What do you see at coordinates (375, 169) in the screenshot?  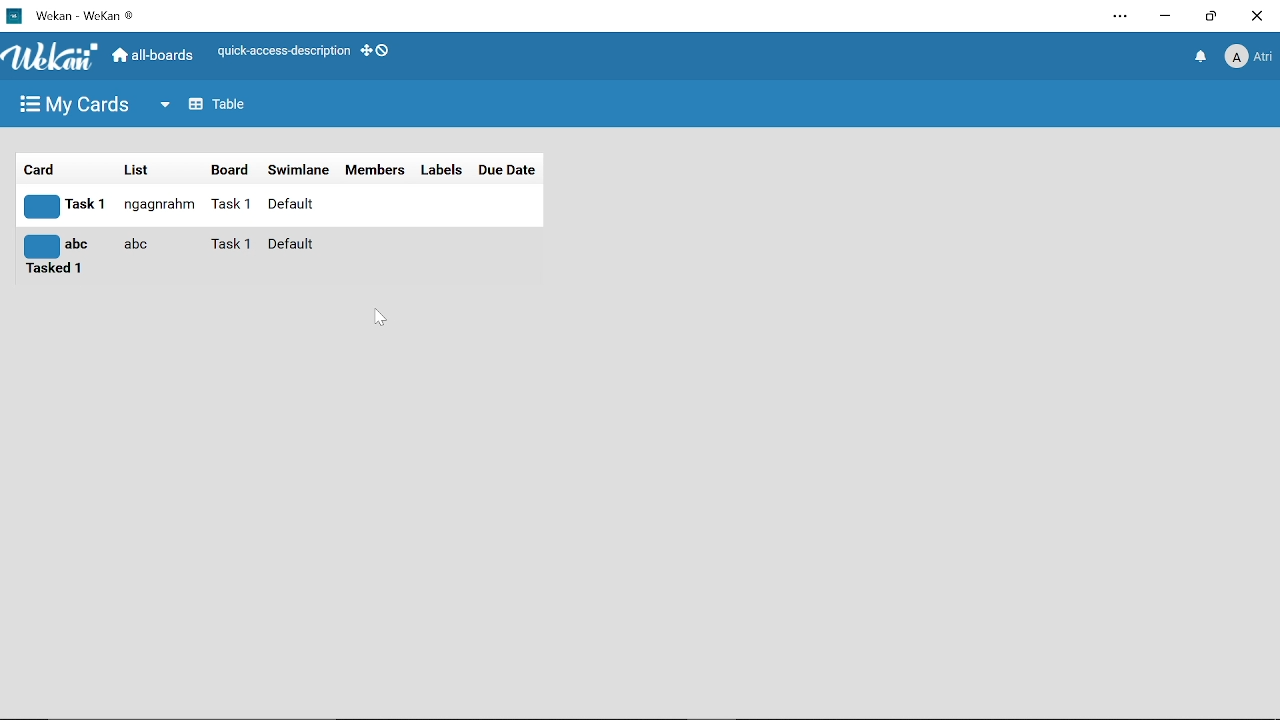 I see `Members` at bounding box center [375, 169].